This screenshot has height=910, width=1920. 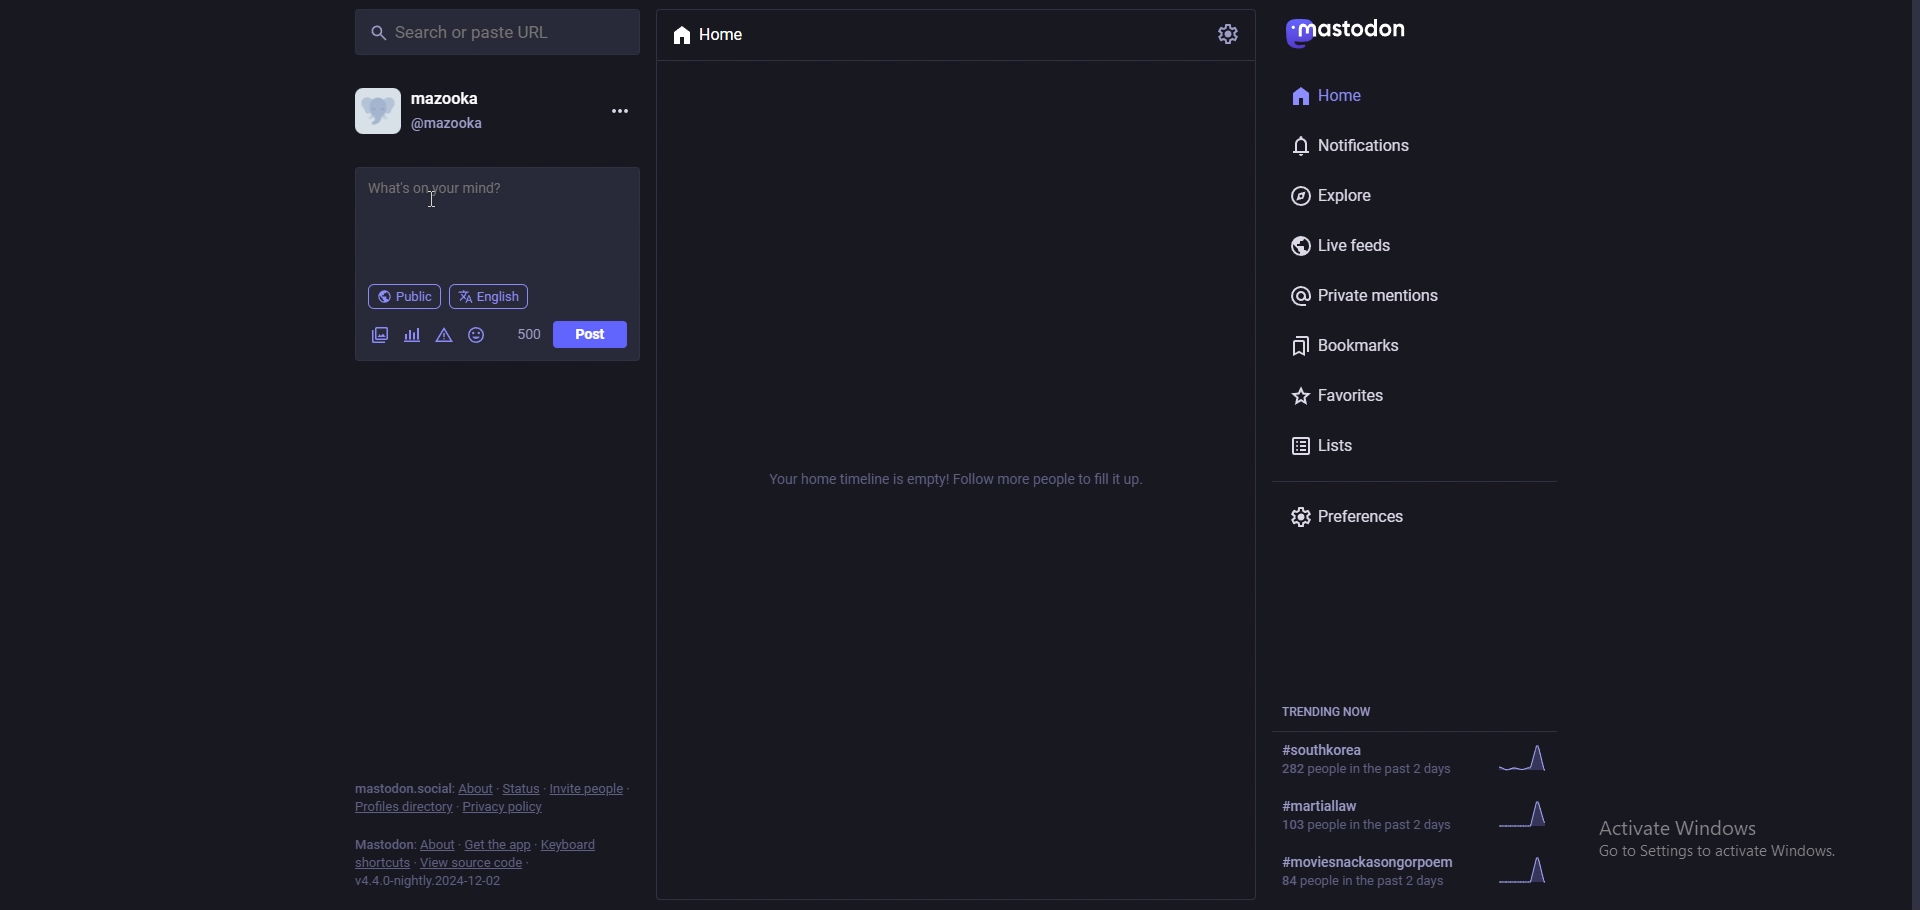 I want to click on privacy policy, so click(x=506, y=807).